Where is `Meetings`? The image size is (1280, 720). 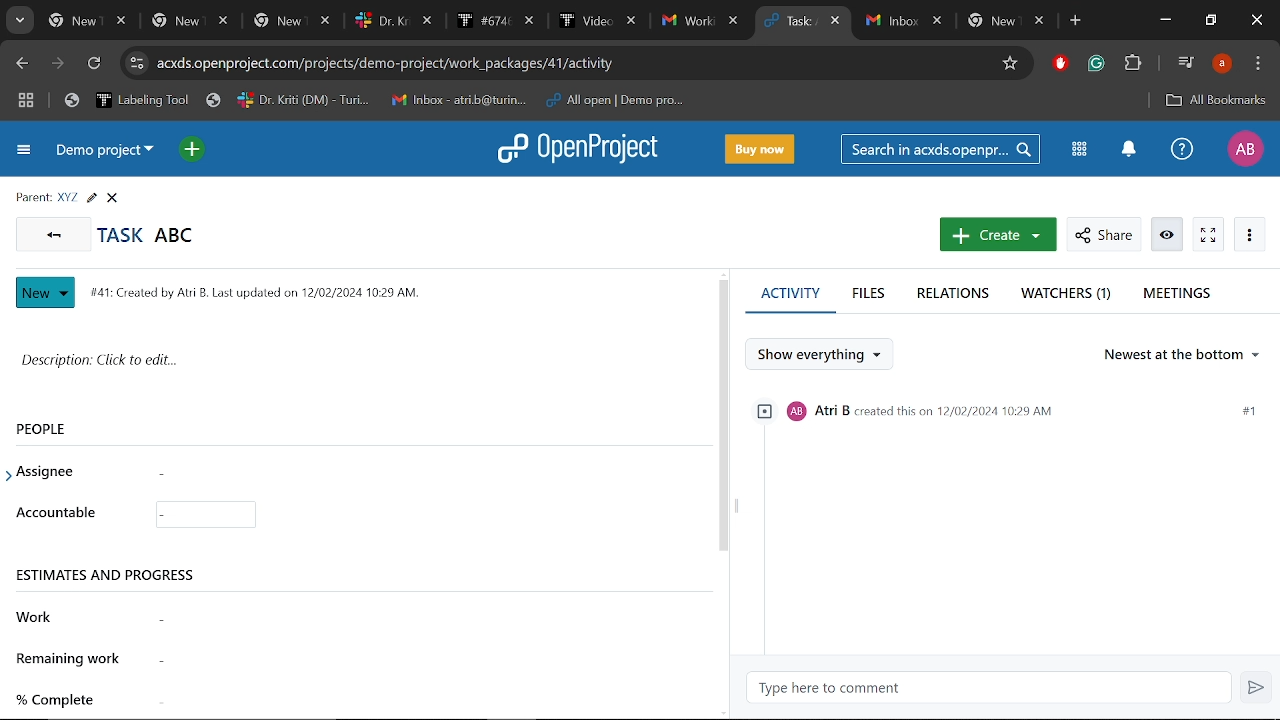 Meetings is located at coordinates (1174, 297).